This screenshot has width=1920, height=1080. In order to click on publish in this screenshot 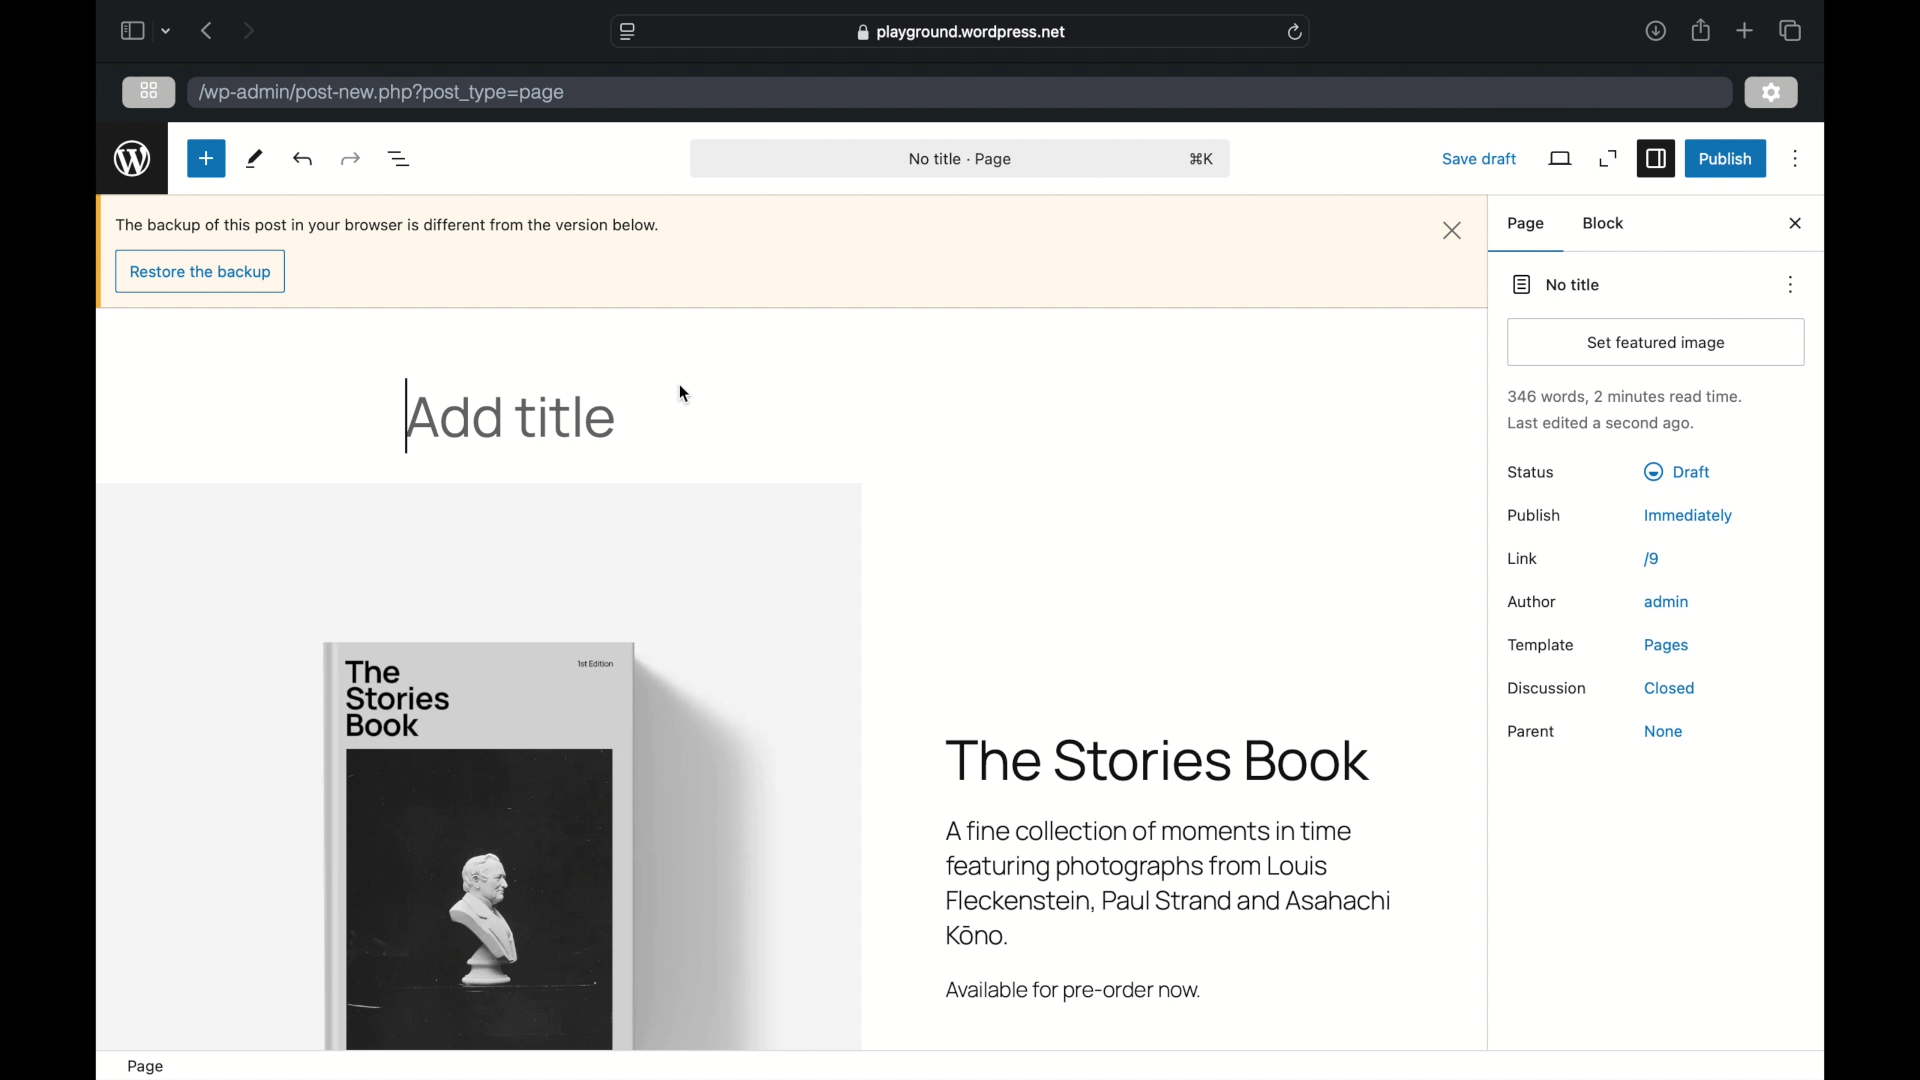, I will do `click(1534, 516)`.